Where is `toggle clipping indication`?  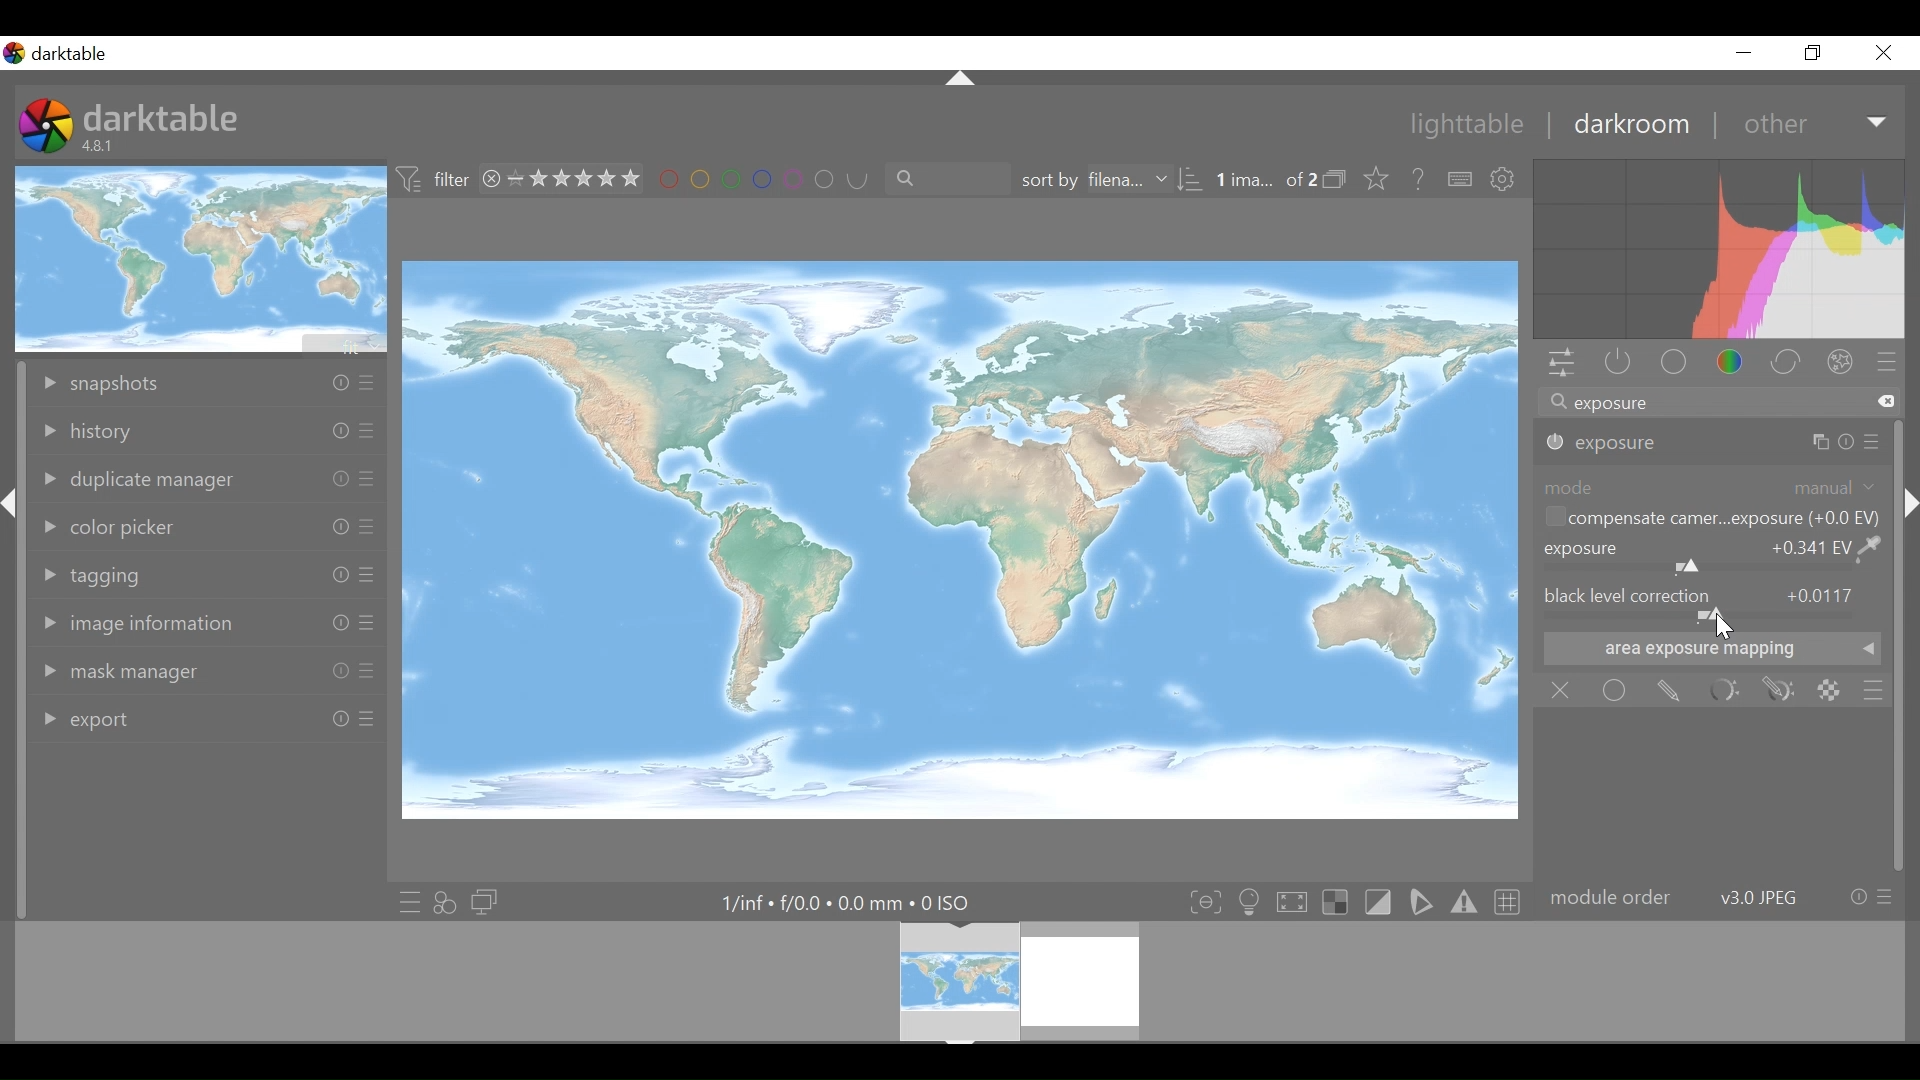
toggle clipping indication is located at coordinates (1377, 902).